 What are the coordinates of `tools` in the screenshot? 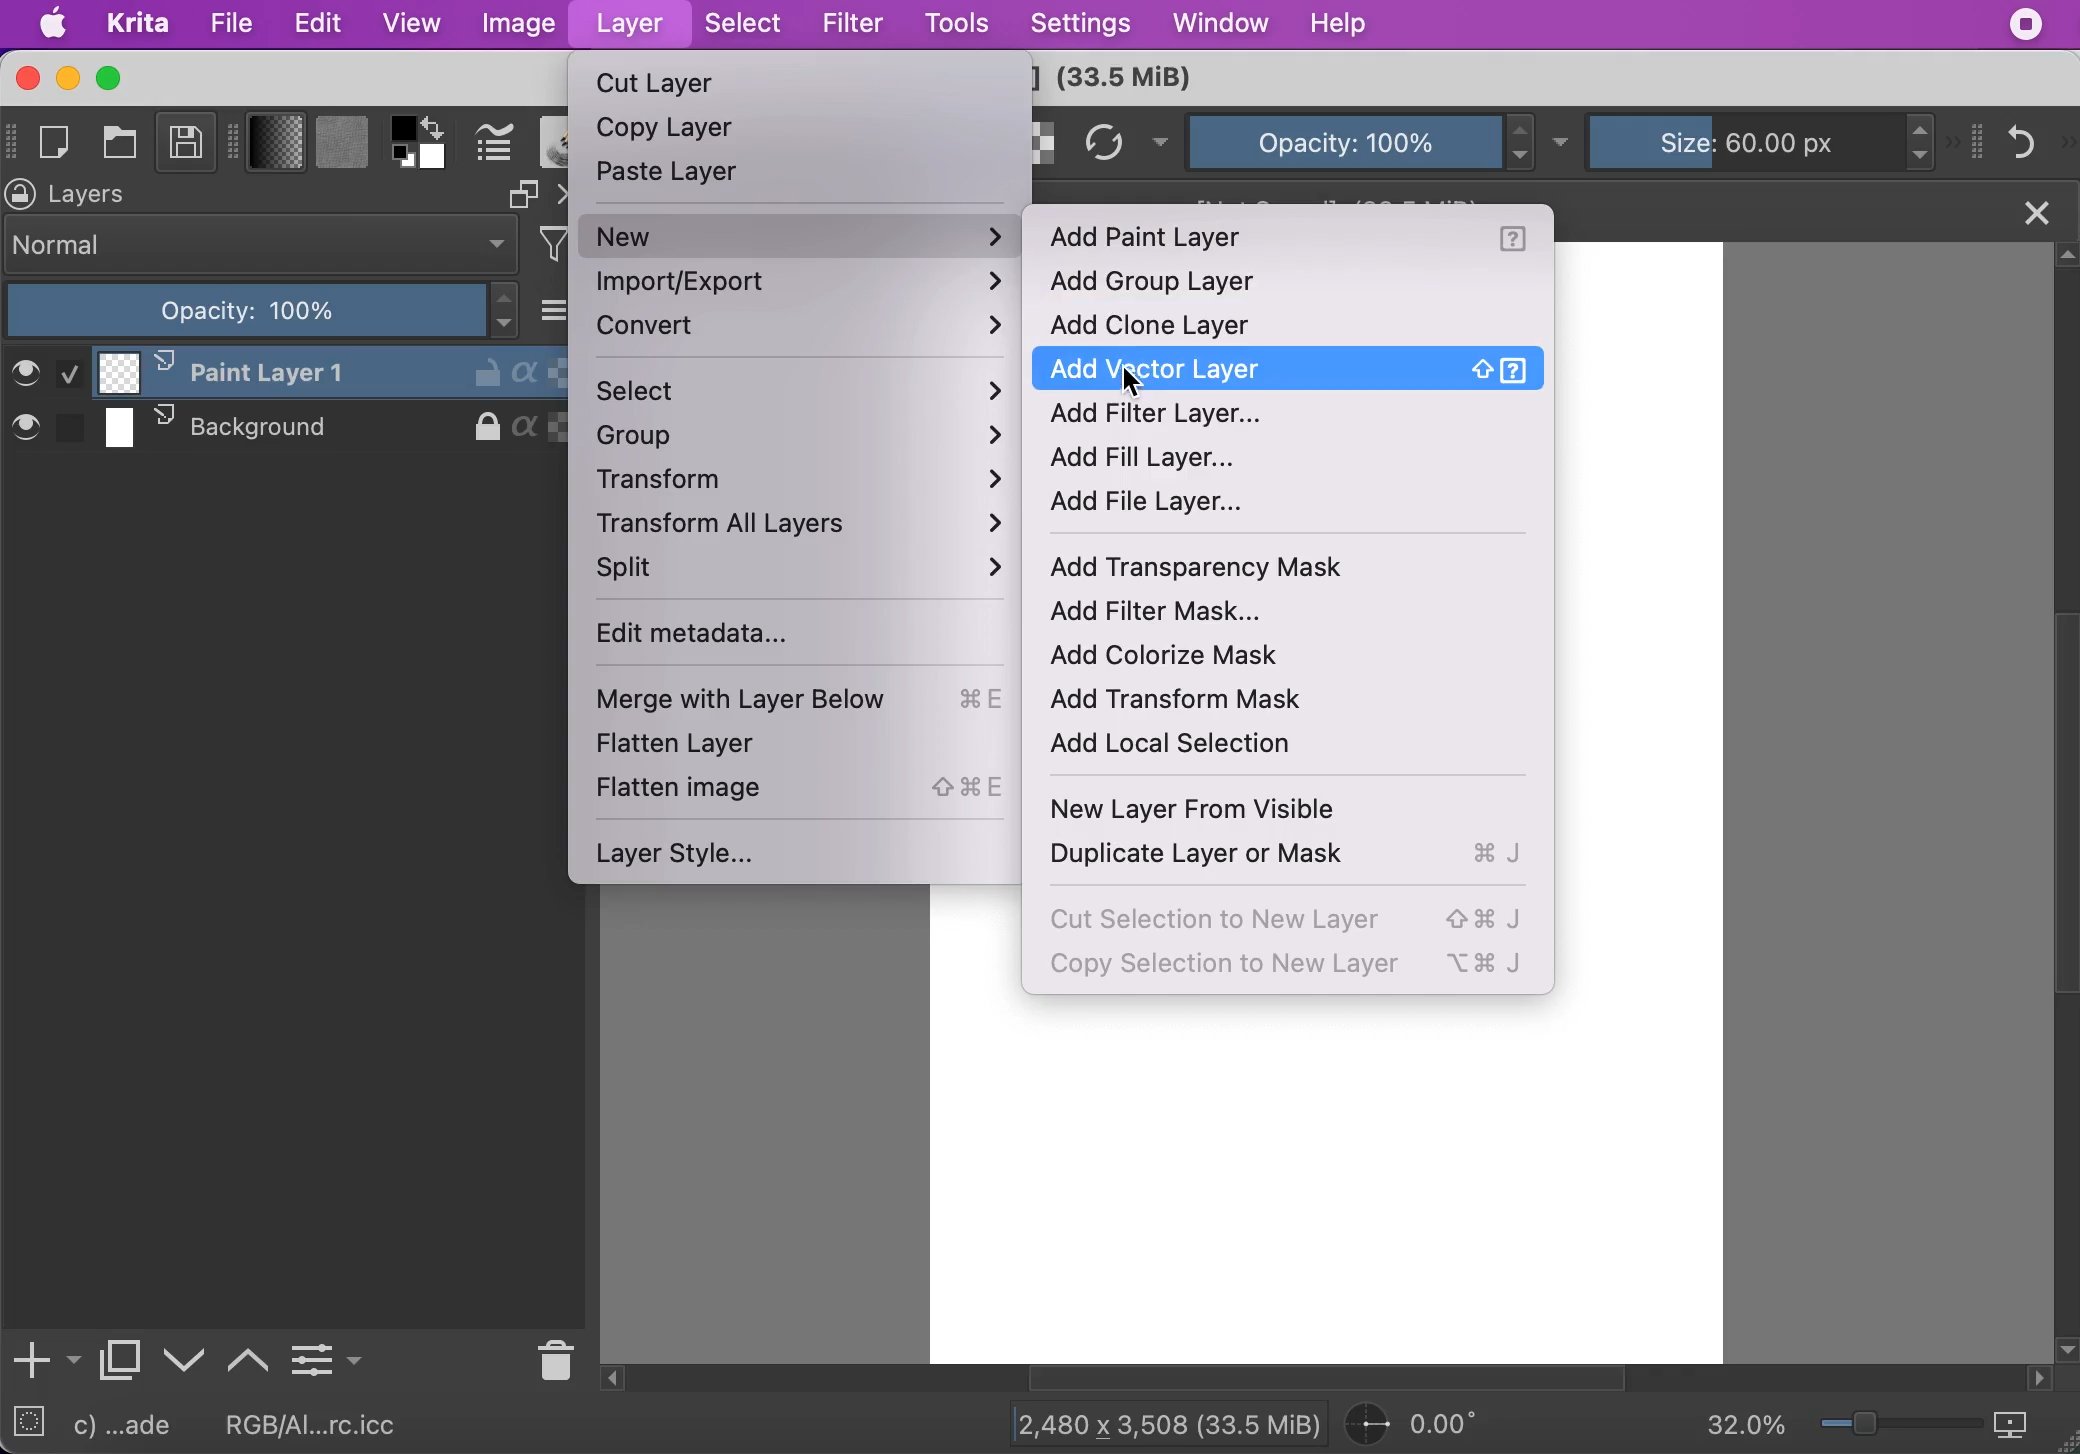 It's located at (957, 25).